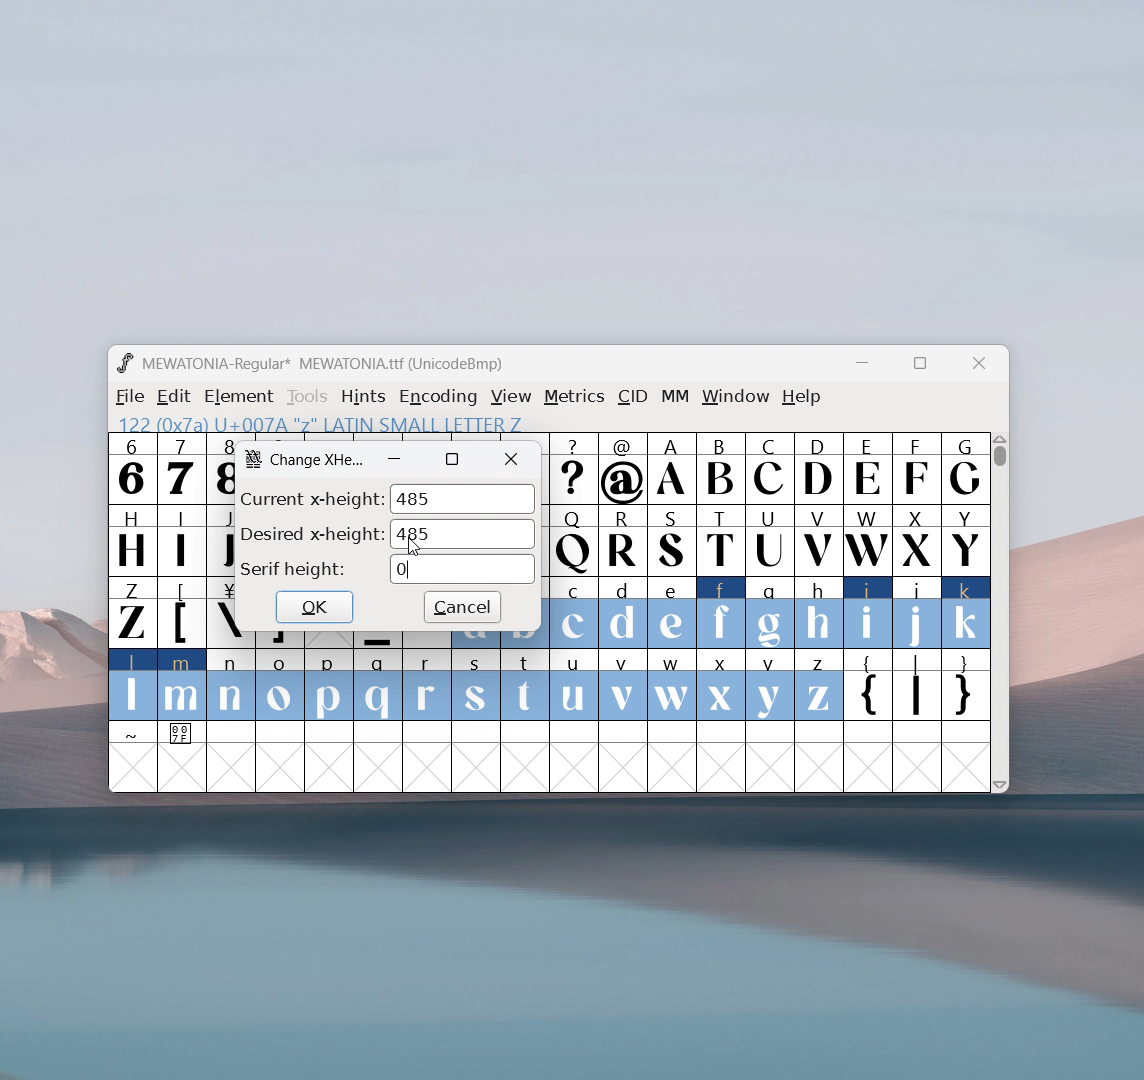  What do you see at coordinates (770, 539) in the screenshot?
I see `U` at bounding box center [770, 539].